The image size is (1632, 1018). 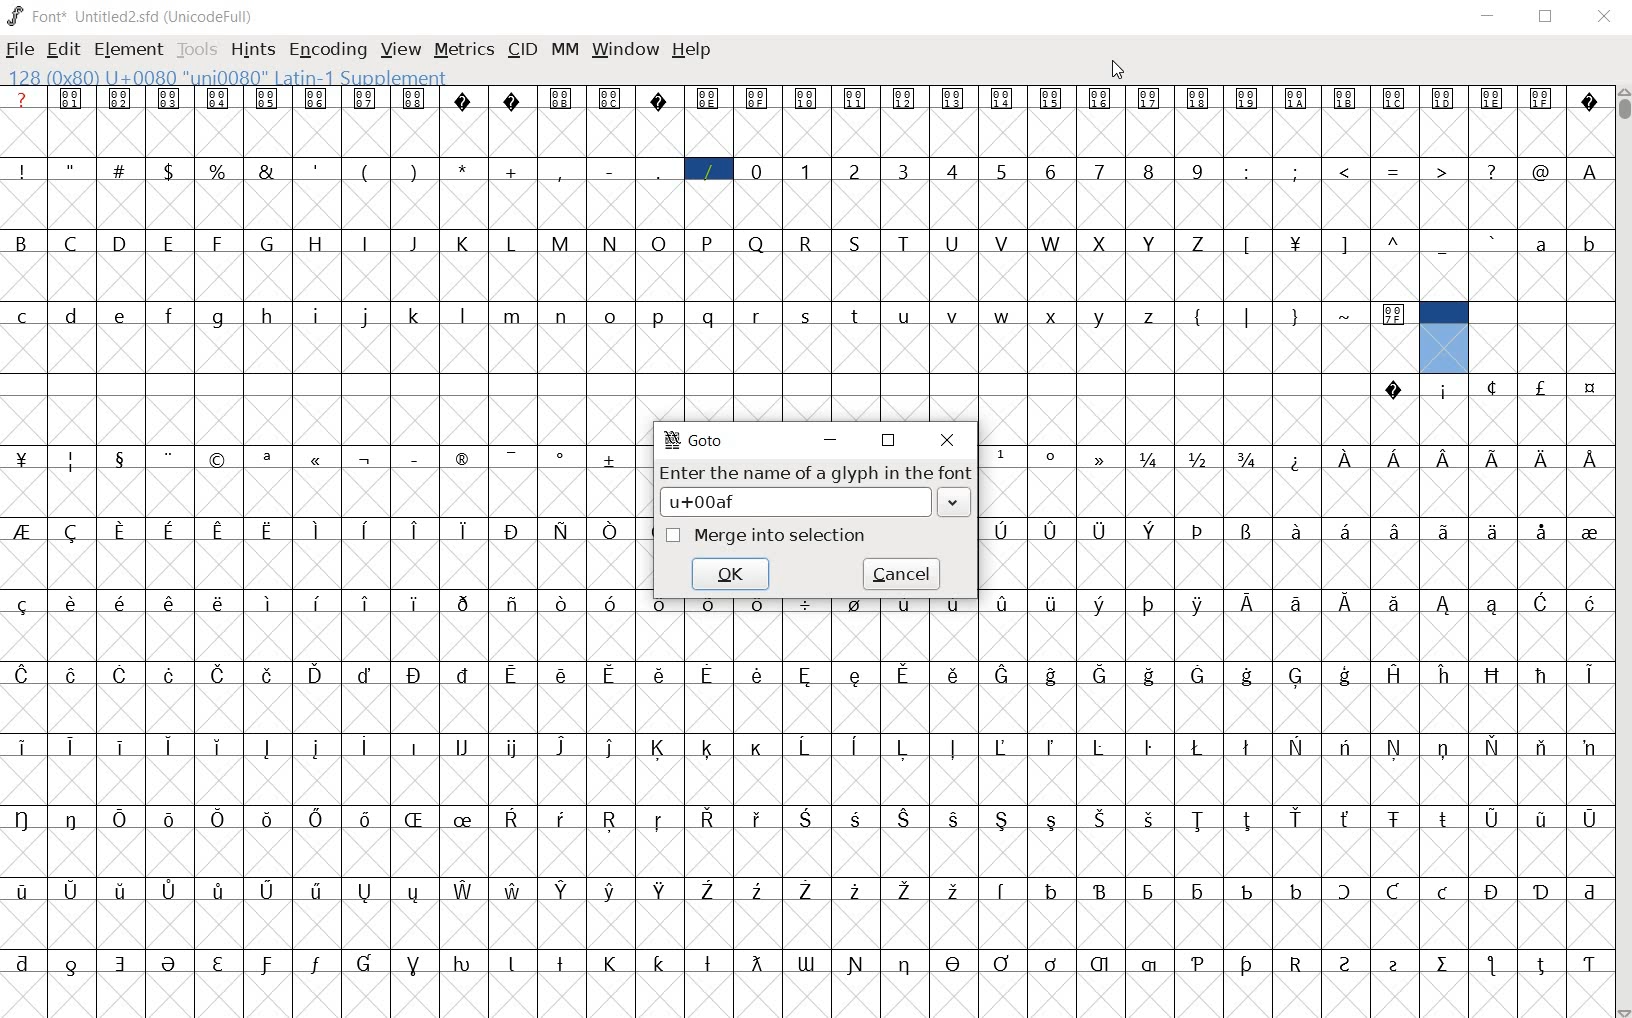 What do you see at coordinates (661, 819) in the screenshot?
I see `Symbol` at bounding box center [661, 819].